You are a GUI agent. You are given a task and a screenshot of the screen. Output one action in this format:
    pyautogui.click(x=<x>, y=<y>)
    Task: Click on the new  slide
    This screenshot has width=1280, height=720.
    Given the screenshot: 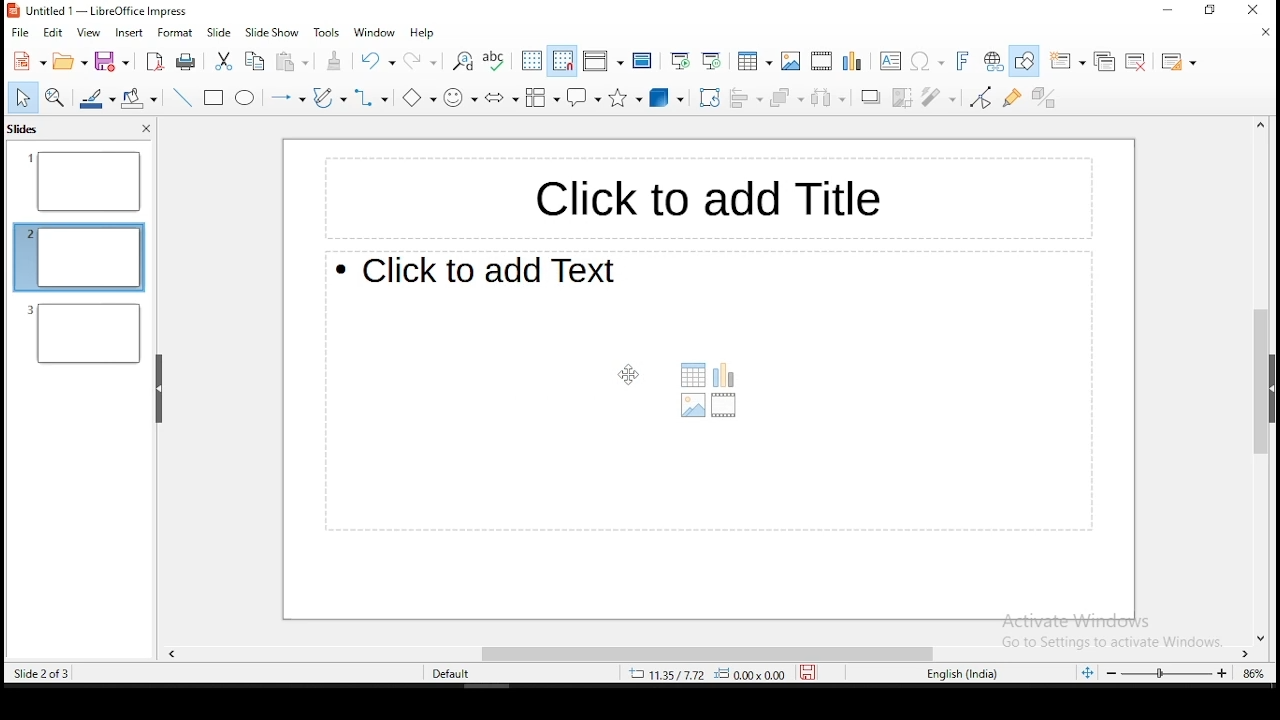 What is the action you would take?
    pyautogui.click(x=1065, y=62)
    